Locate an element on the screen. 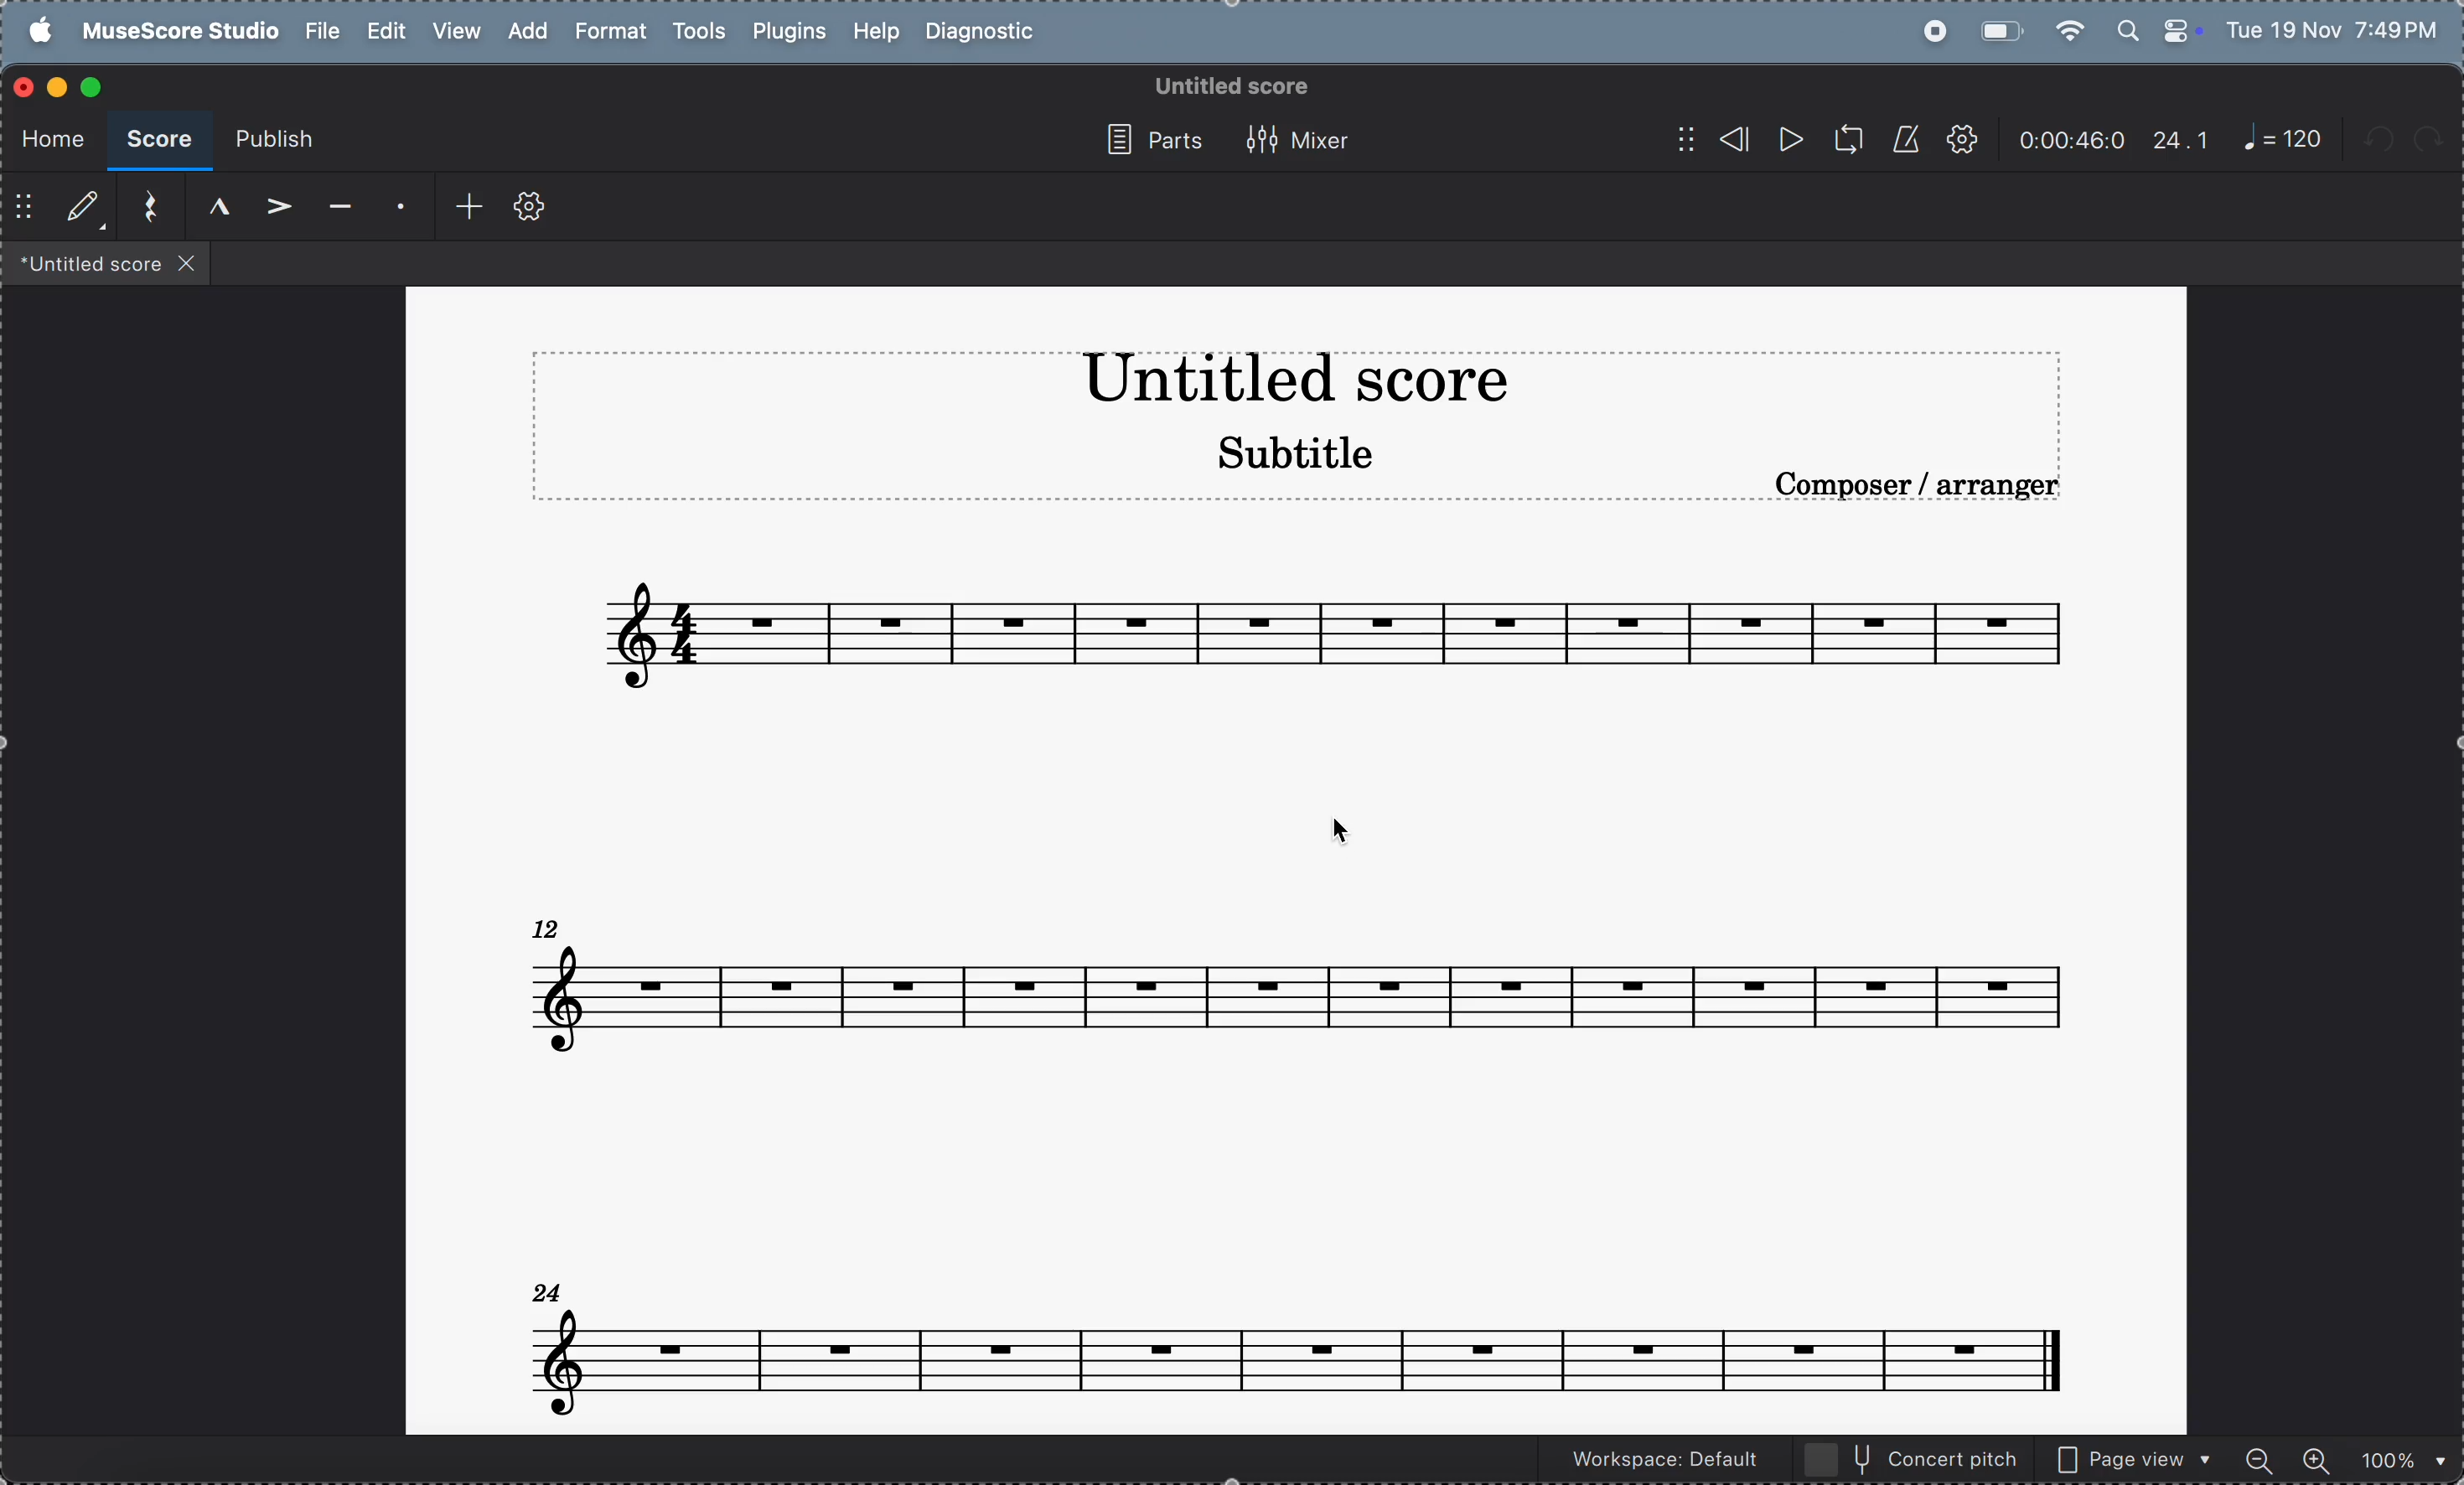 The image size is (2464, 1485). plugins is located at coordinates (784, 34).